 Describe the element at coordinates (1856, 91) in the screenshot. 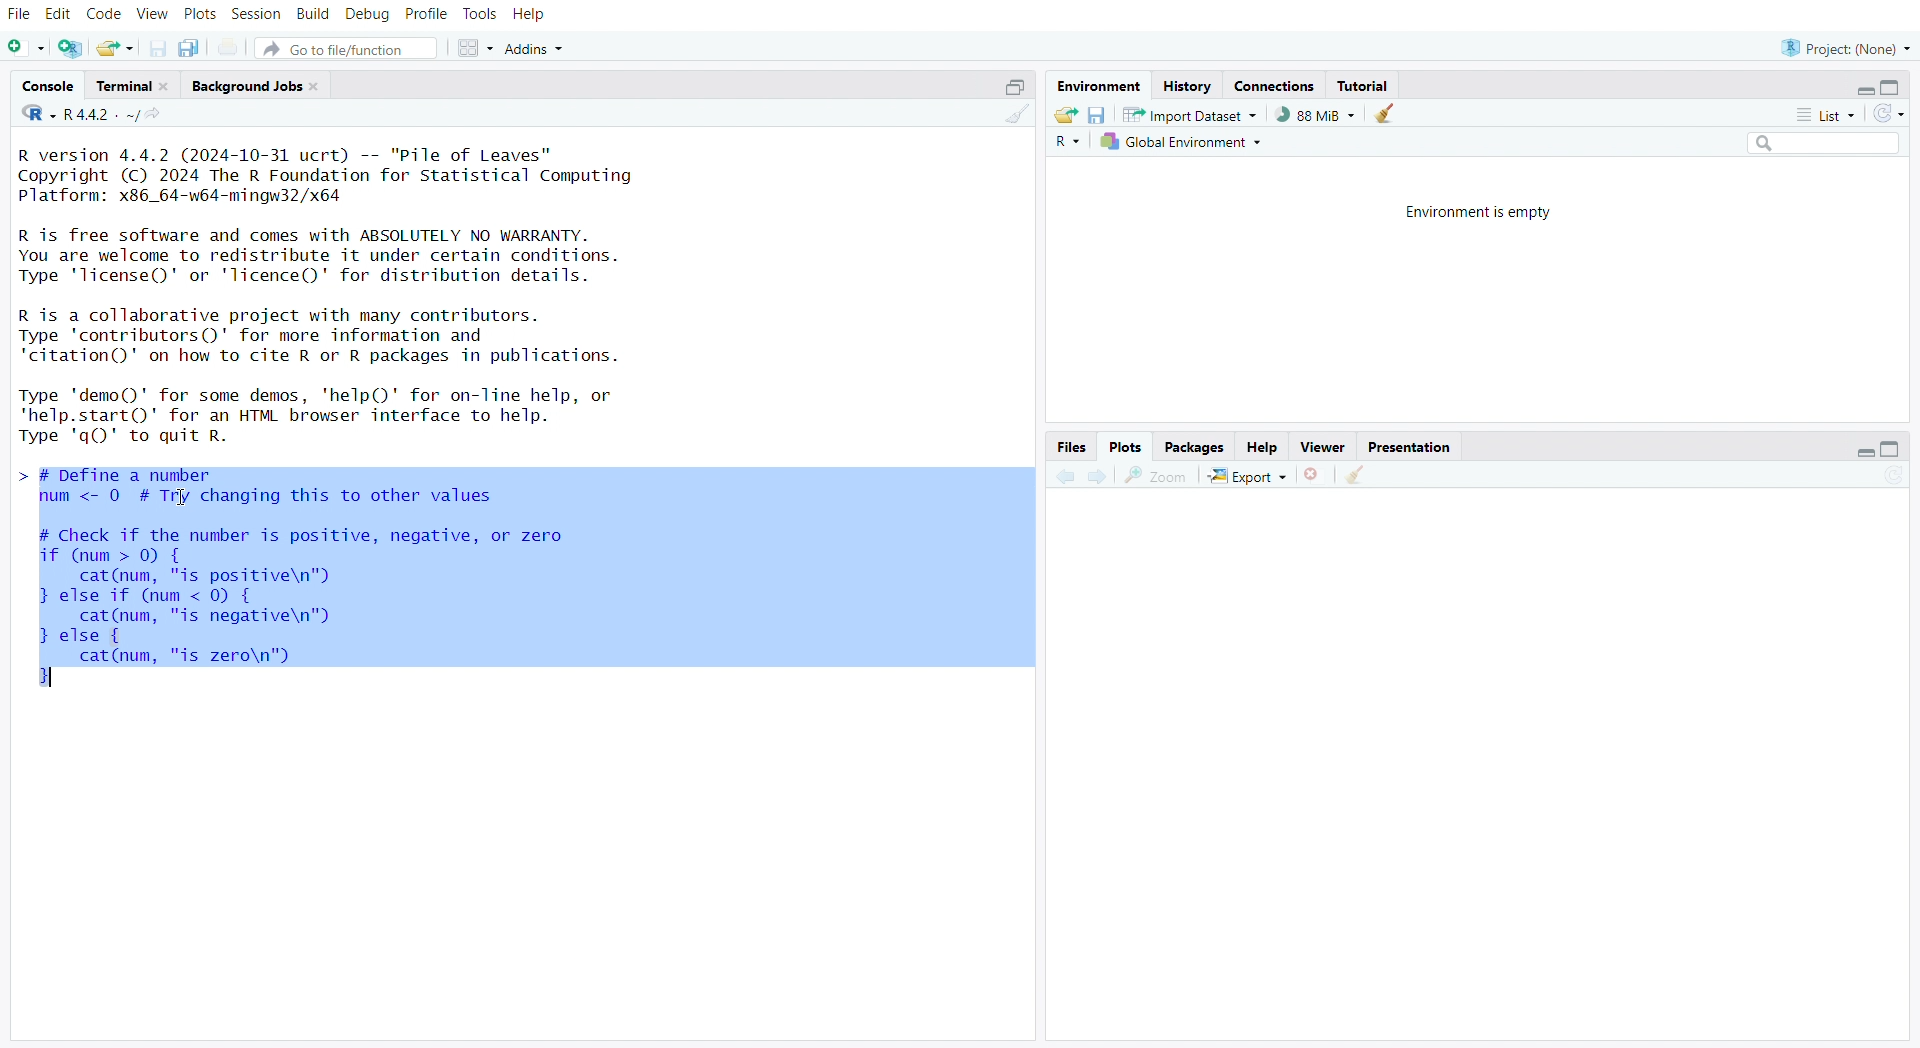

I see `expand` at that location.